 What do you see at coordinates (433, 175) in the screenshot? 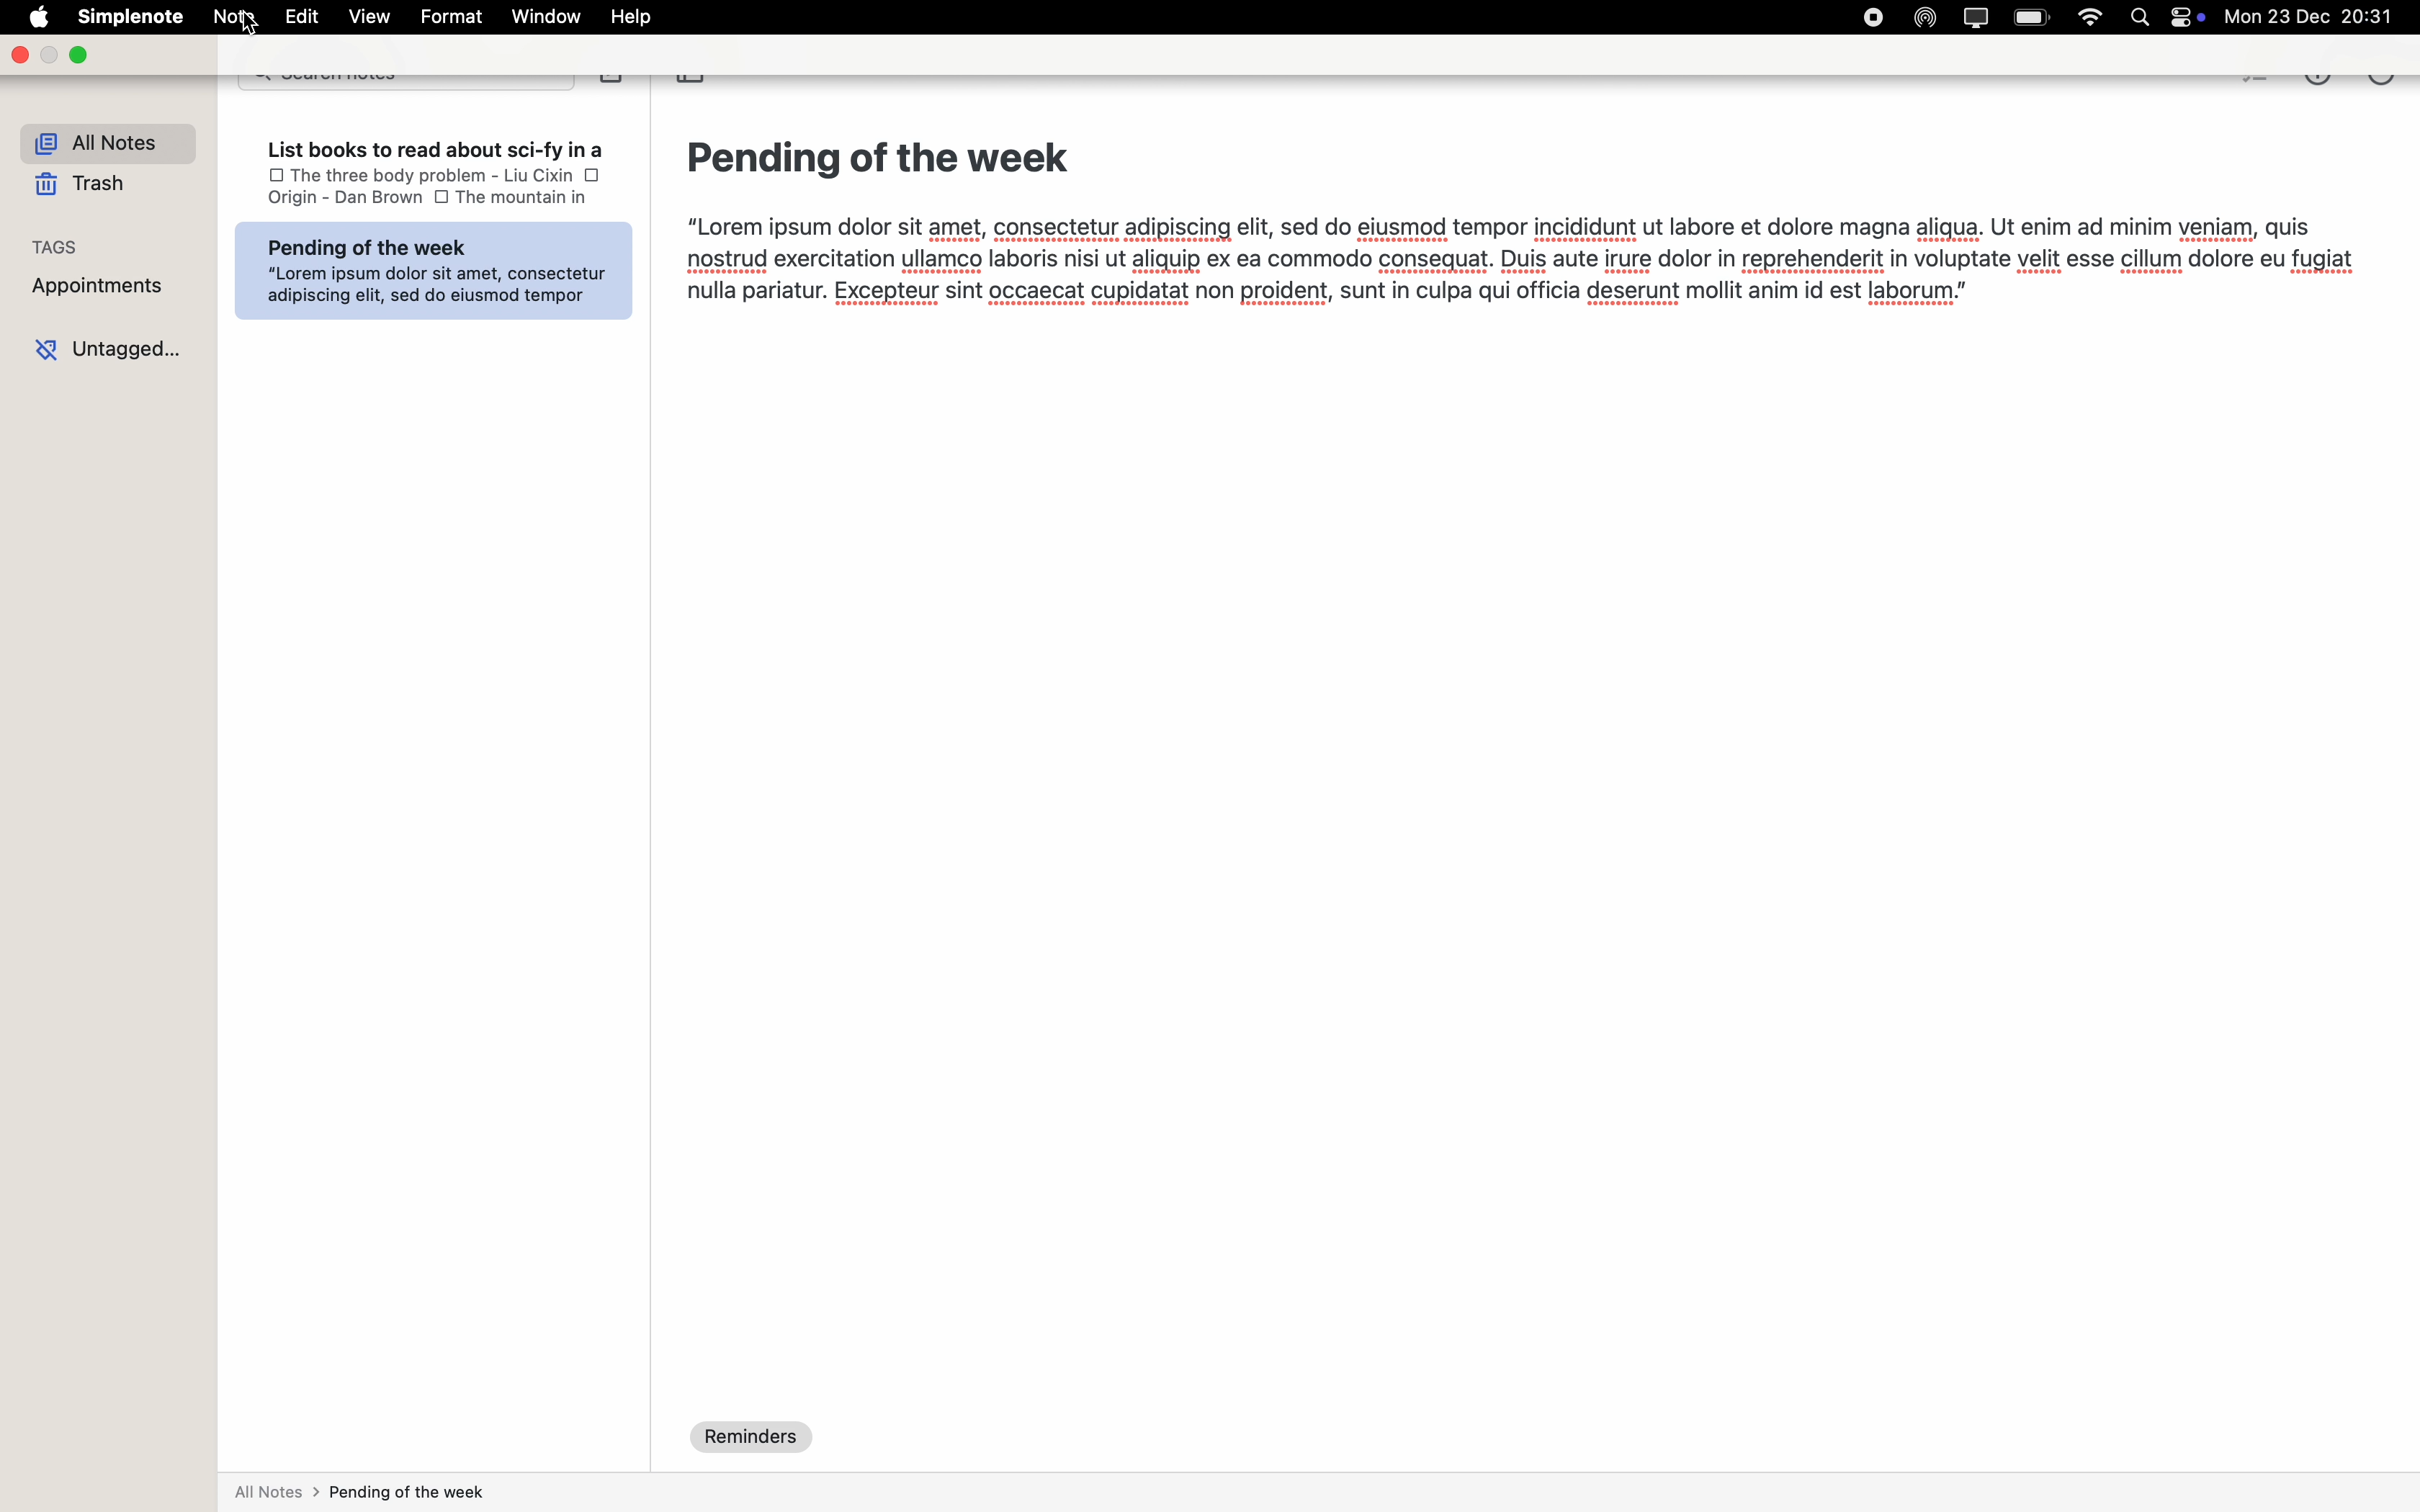
I see `the three body problem-liu cixin` at bounding box center [433, 175].